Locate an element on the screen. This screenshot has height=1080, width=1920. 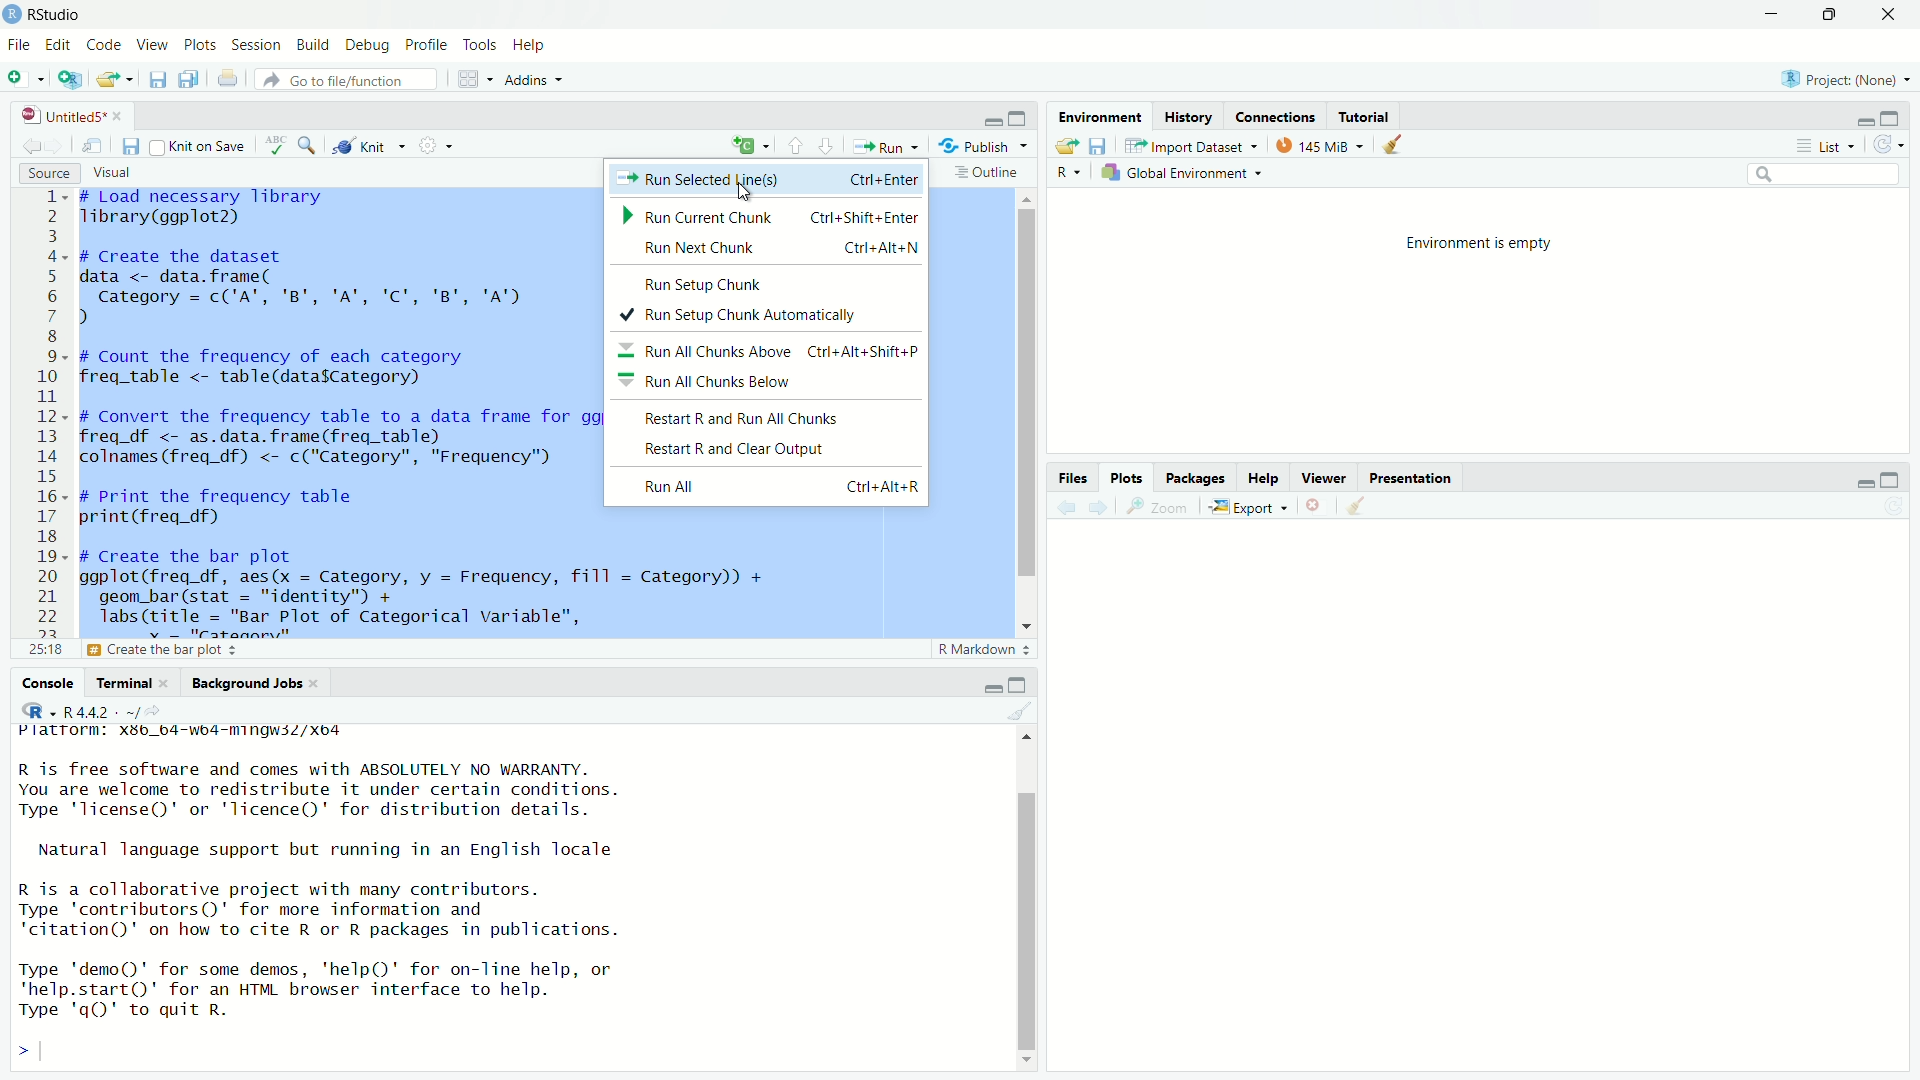
run current file is located at coordinates (885, 147).